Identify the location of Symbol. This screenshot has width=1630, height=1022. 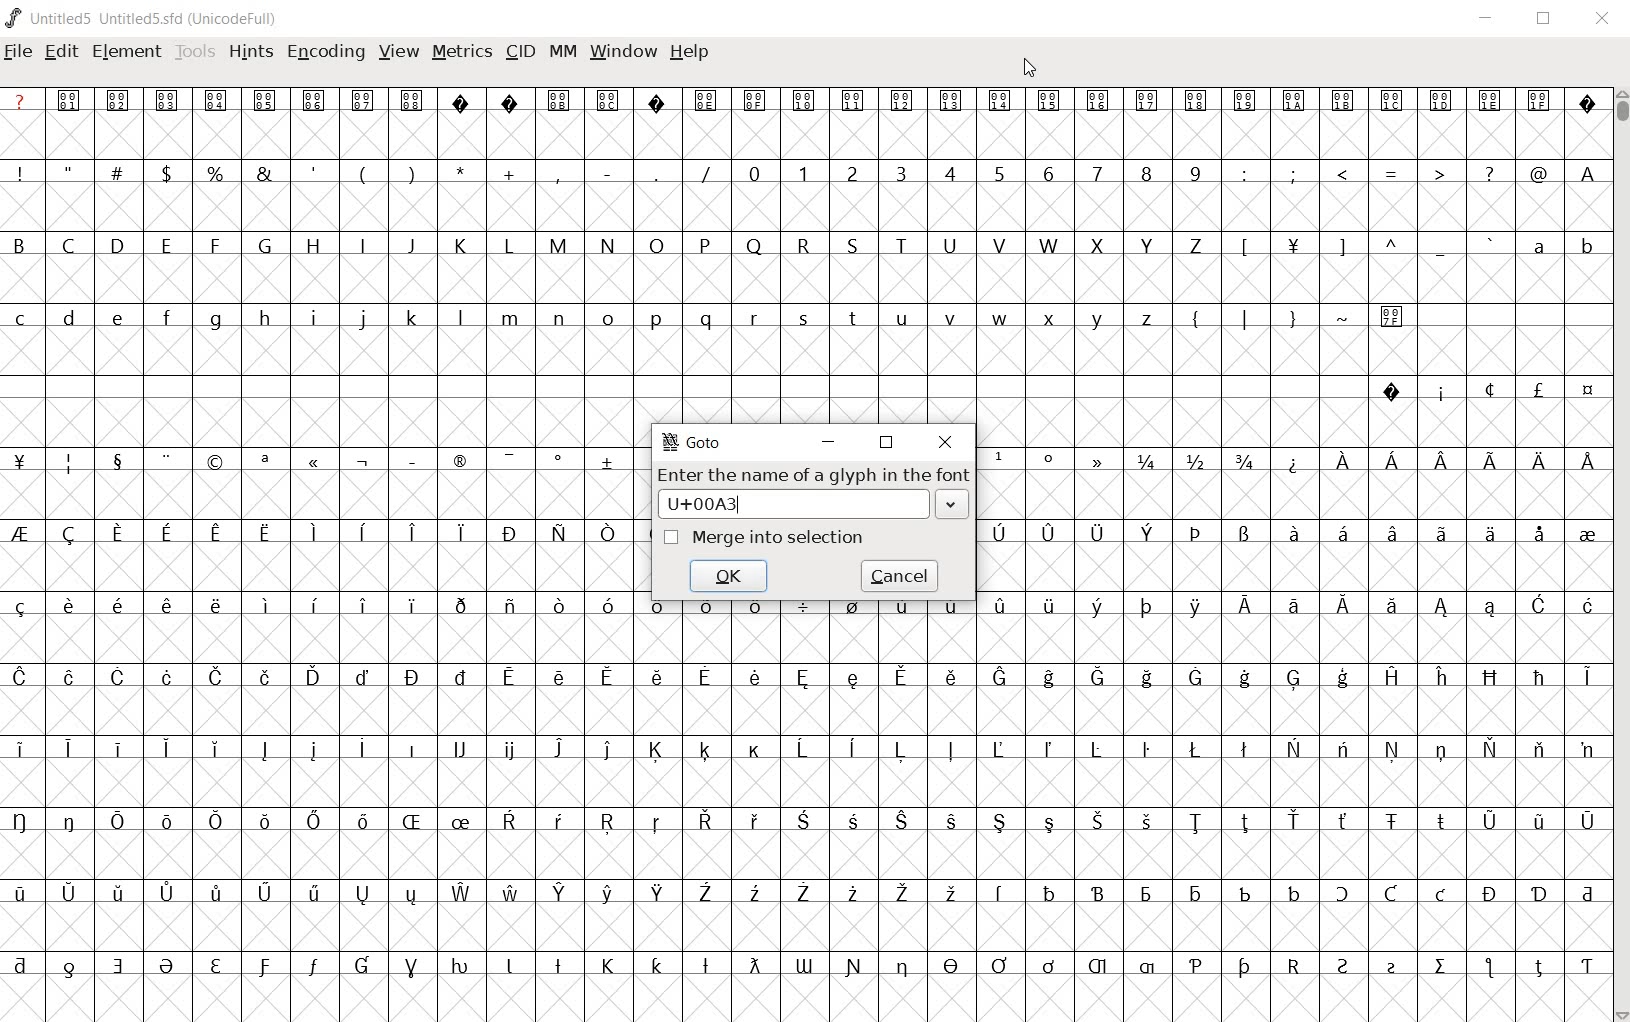
(1539, 678).